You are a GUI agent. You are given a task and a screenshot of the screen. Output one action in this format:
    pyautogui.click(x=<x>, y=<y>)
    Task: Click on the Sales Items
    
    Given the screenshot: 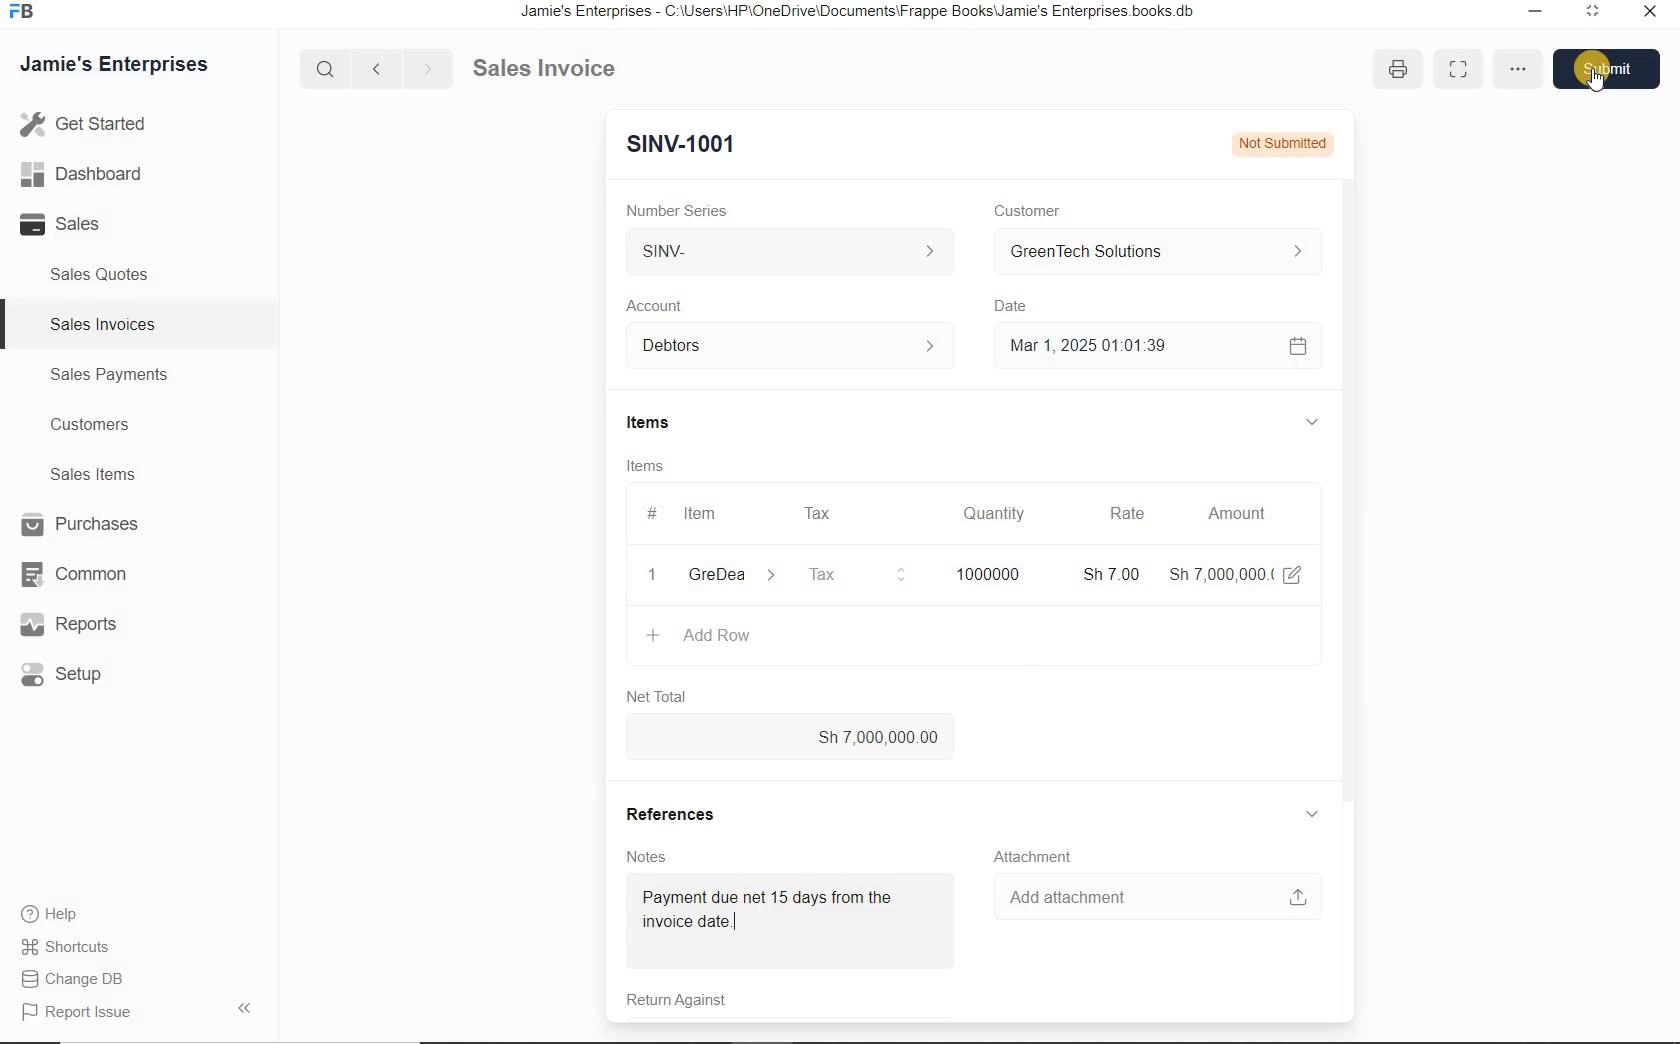 What is the action you would take?
    pyautogui.click(x=88, y=474)
    